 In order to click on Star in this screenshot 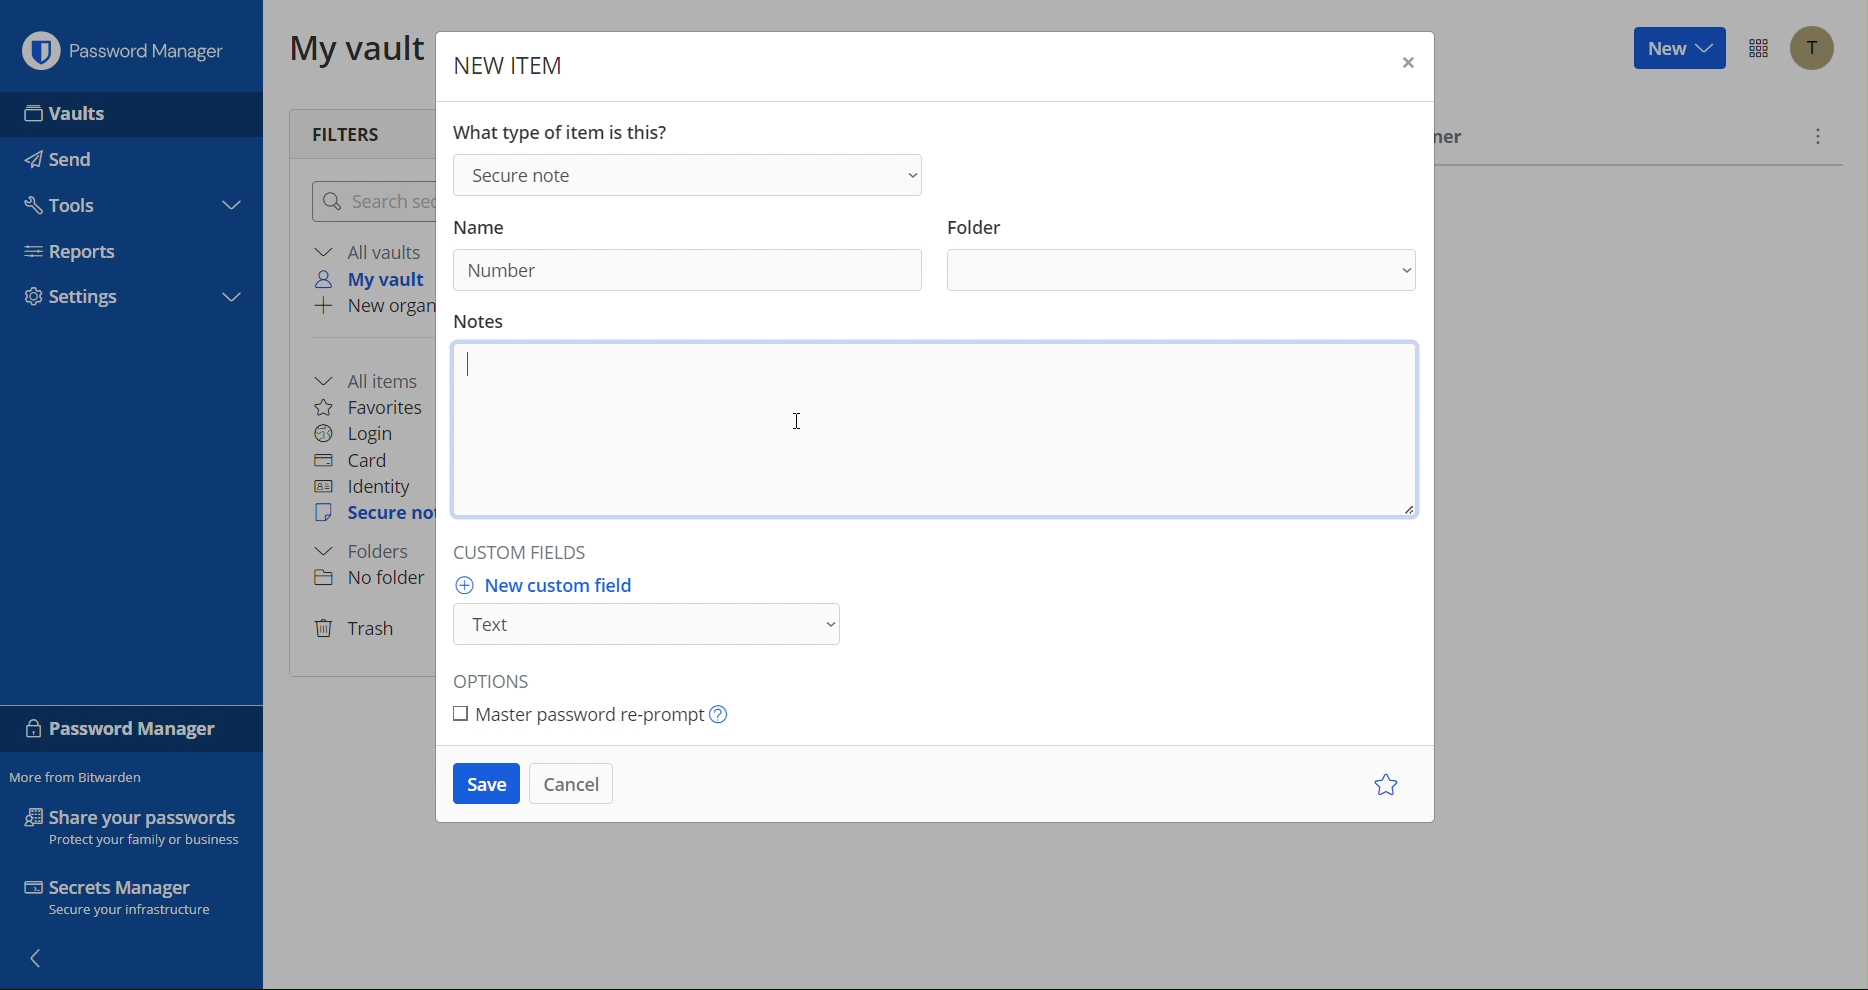, I will do `click(1383, 786)`.